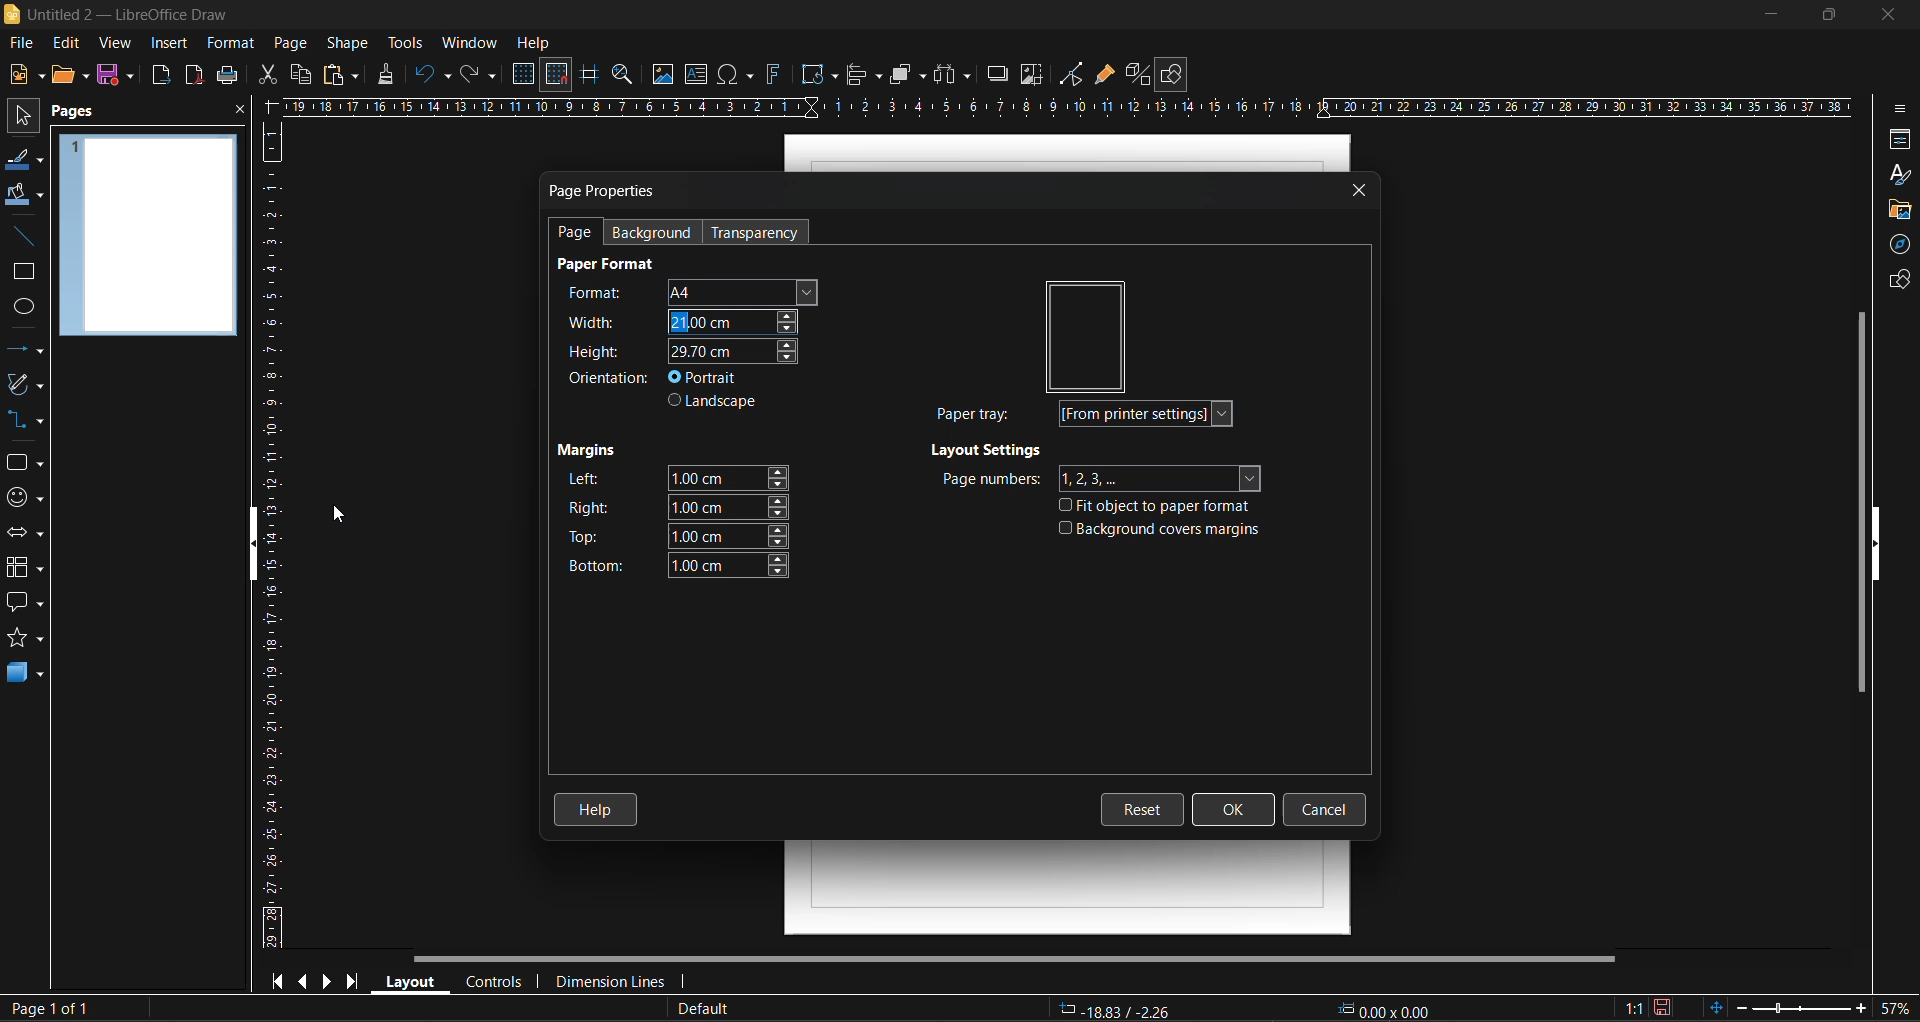 The height and width of the screenshot is (1022, 1920). Describe the element at coordinates (1146, 807) in the screenshot. I see `reset` at that location.